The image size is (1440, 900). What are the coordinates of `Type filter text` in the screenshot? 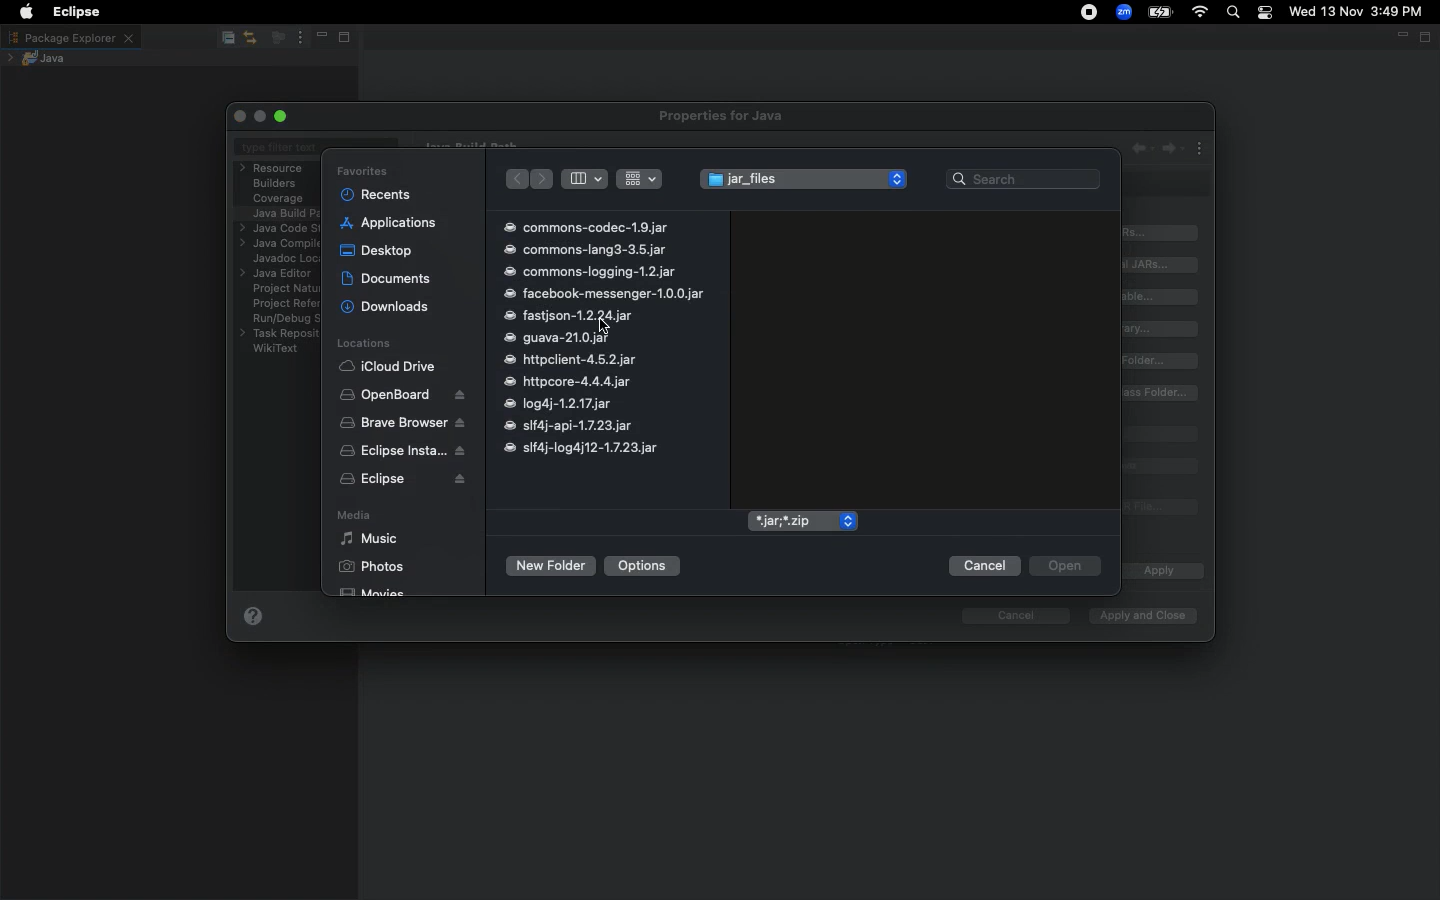 It's located at (280, 149).